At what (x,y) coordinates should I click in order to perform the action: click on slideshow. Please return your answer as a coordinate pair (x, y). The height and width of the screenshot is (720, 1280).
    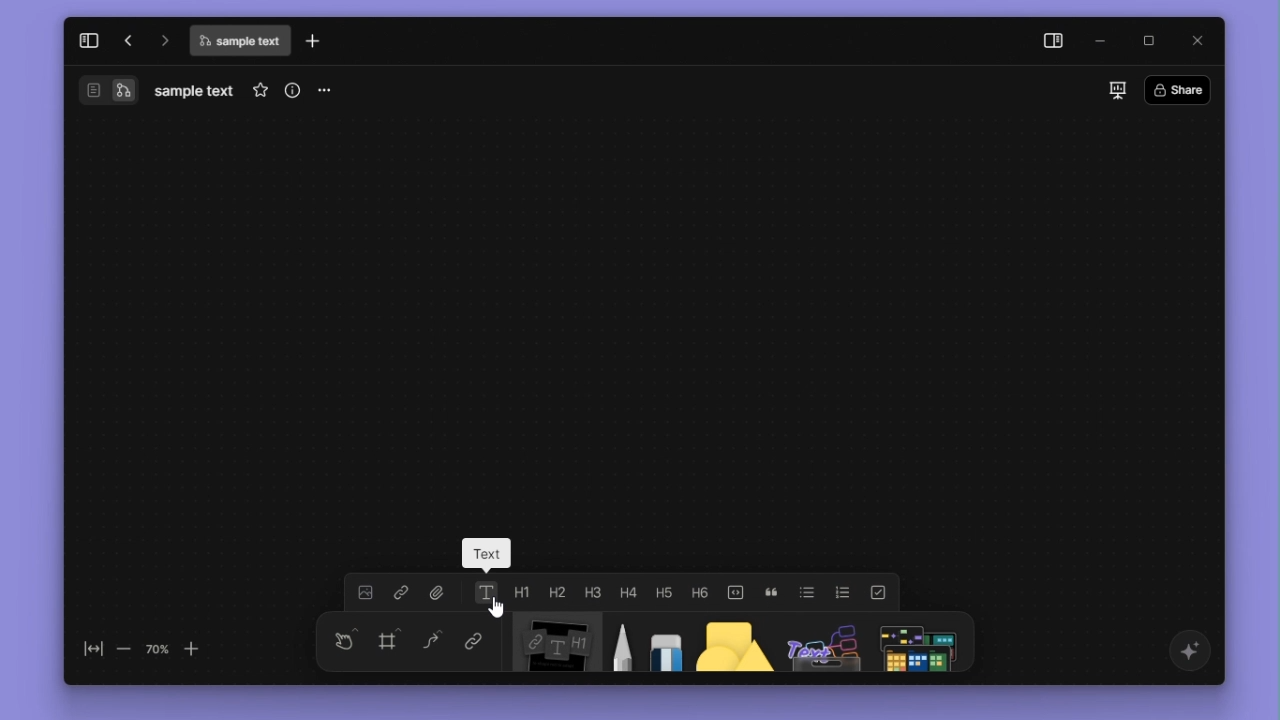
    Looking at the image, I should click on (1113, 89).